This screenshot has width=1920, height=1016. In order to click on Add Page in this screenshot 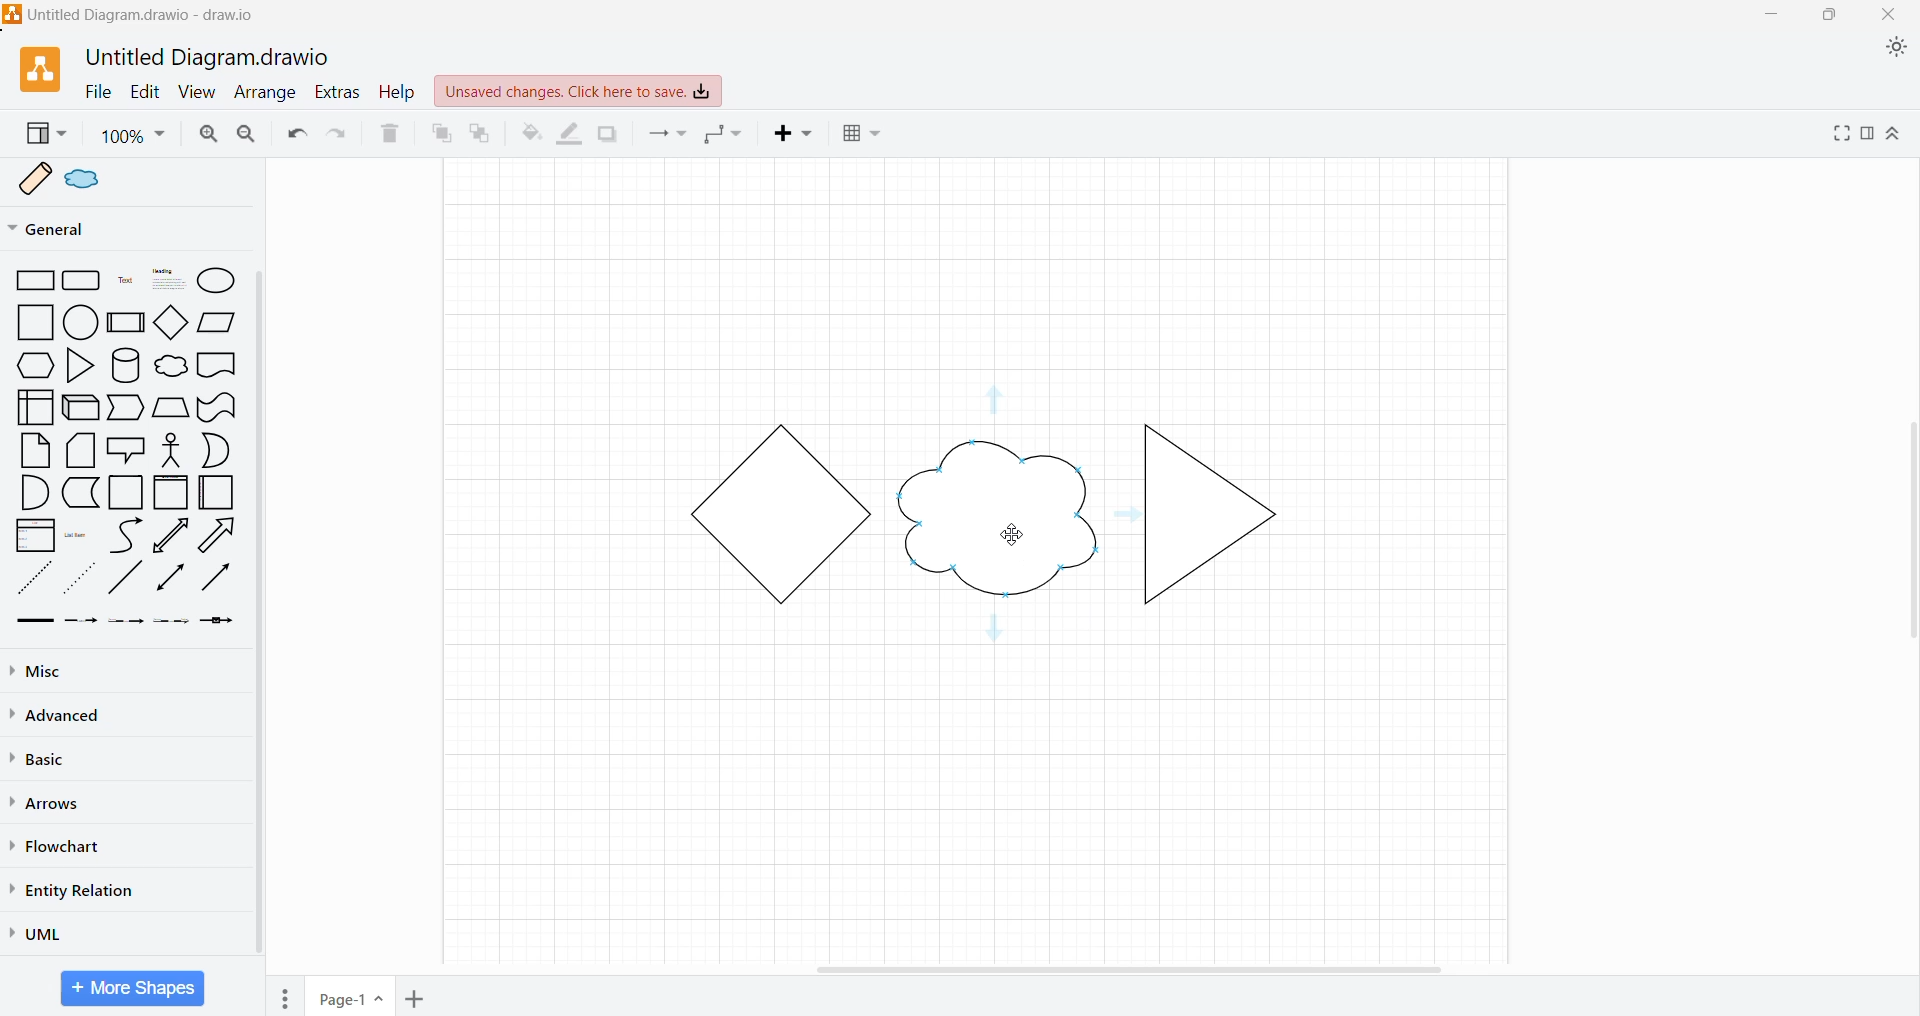, I will do `click(420, 999)`.